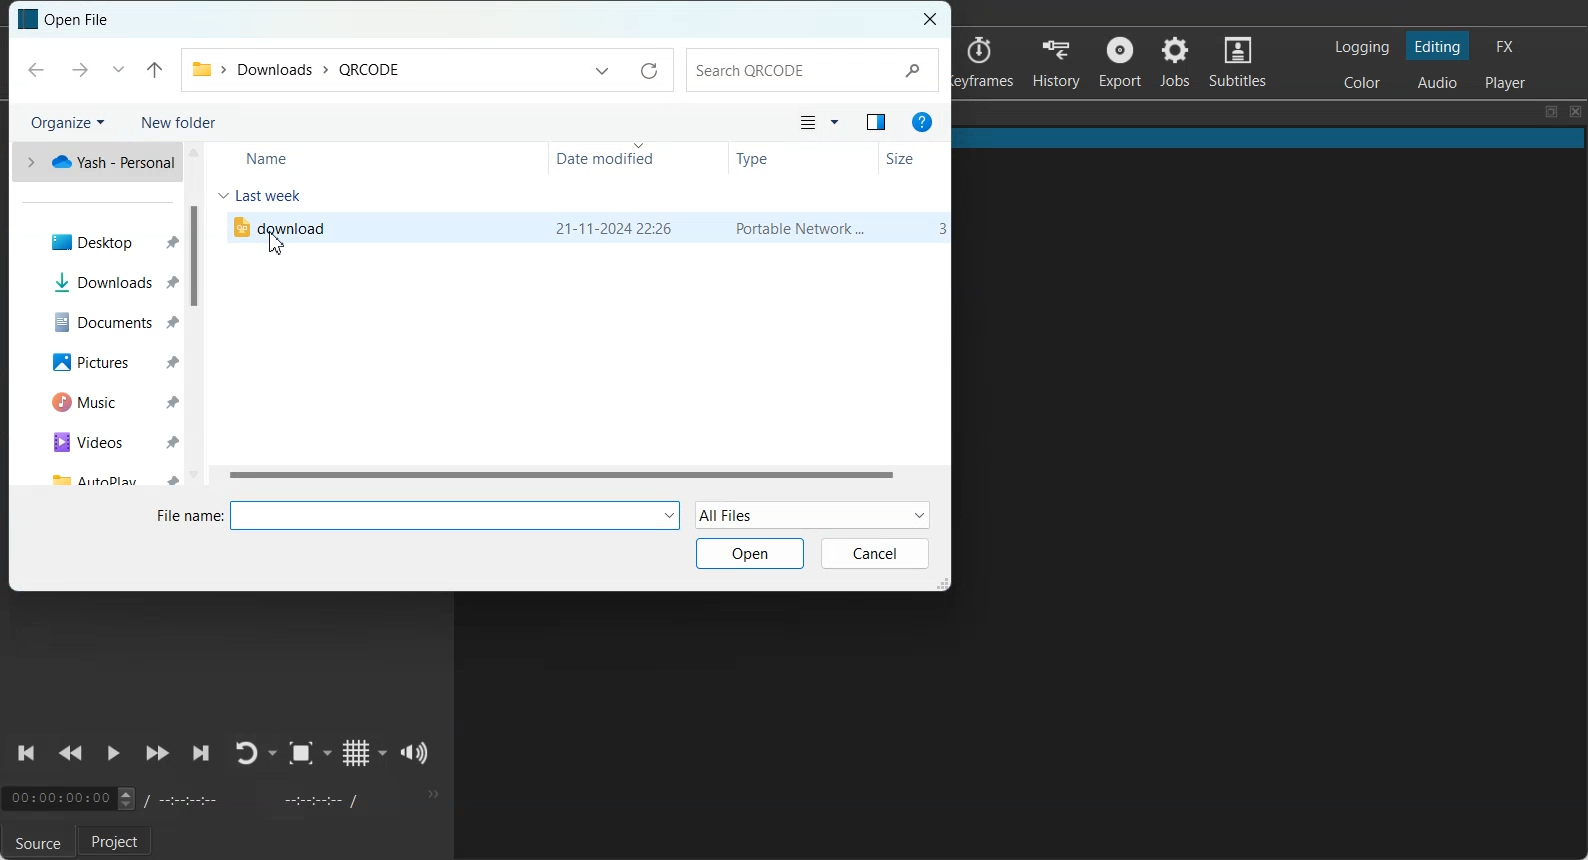 The image size is (1588, 860). Describe the element at coordinates (104, 321) in the screenshot. I see `Documents` at that location.